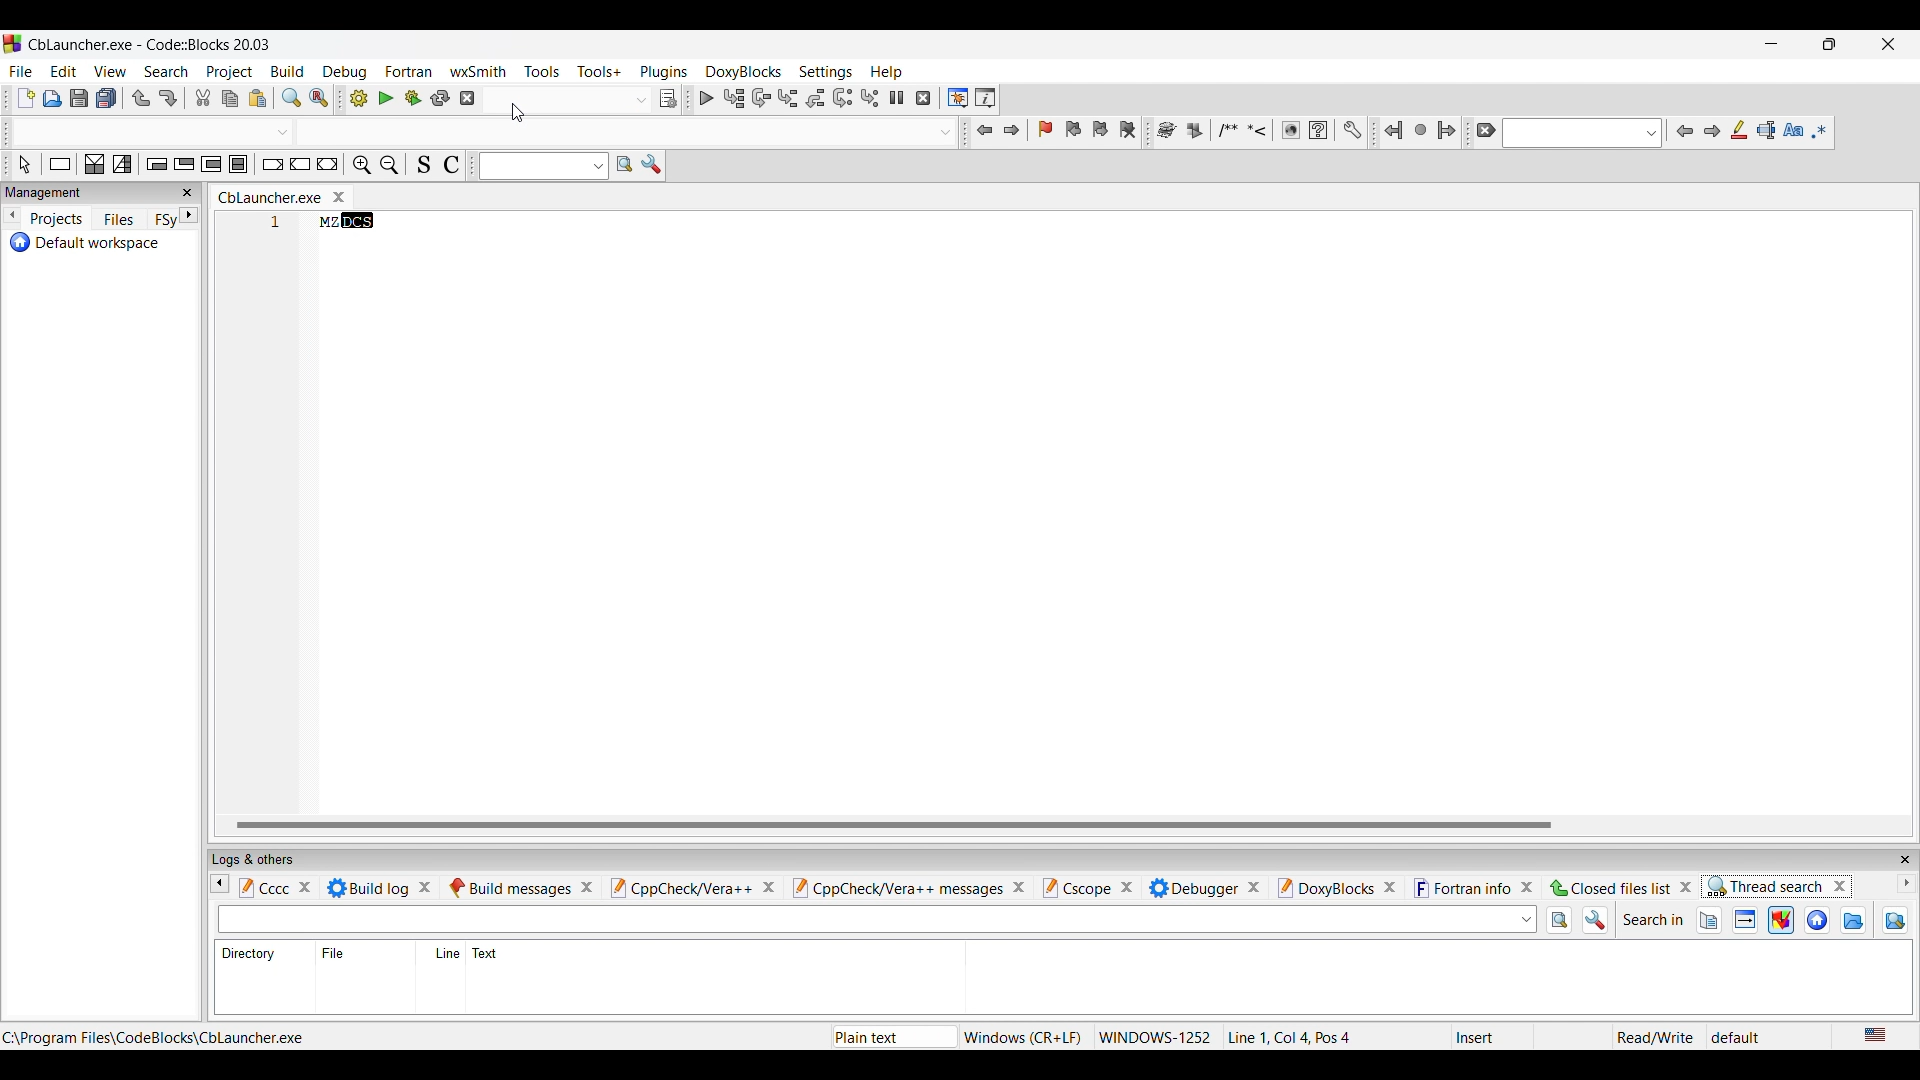 The height and width of the screenshot is (1080, 1920). I want to click on Insert, so click(1473, 1035).